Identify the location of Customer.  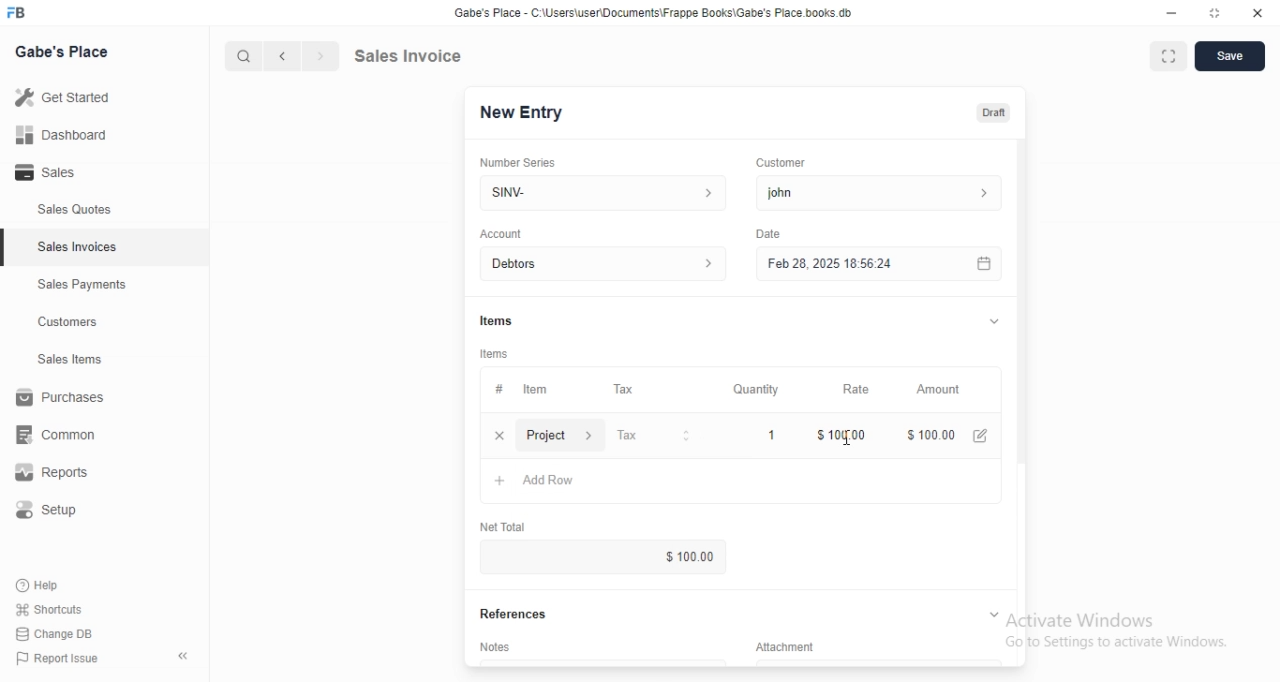
(789, 161).